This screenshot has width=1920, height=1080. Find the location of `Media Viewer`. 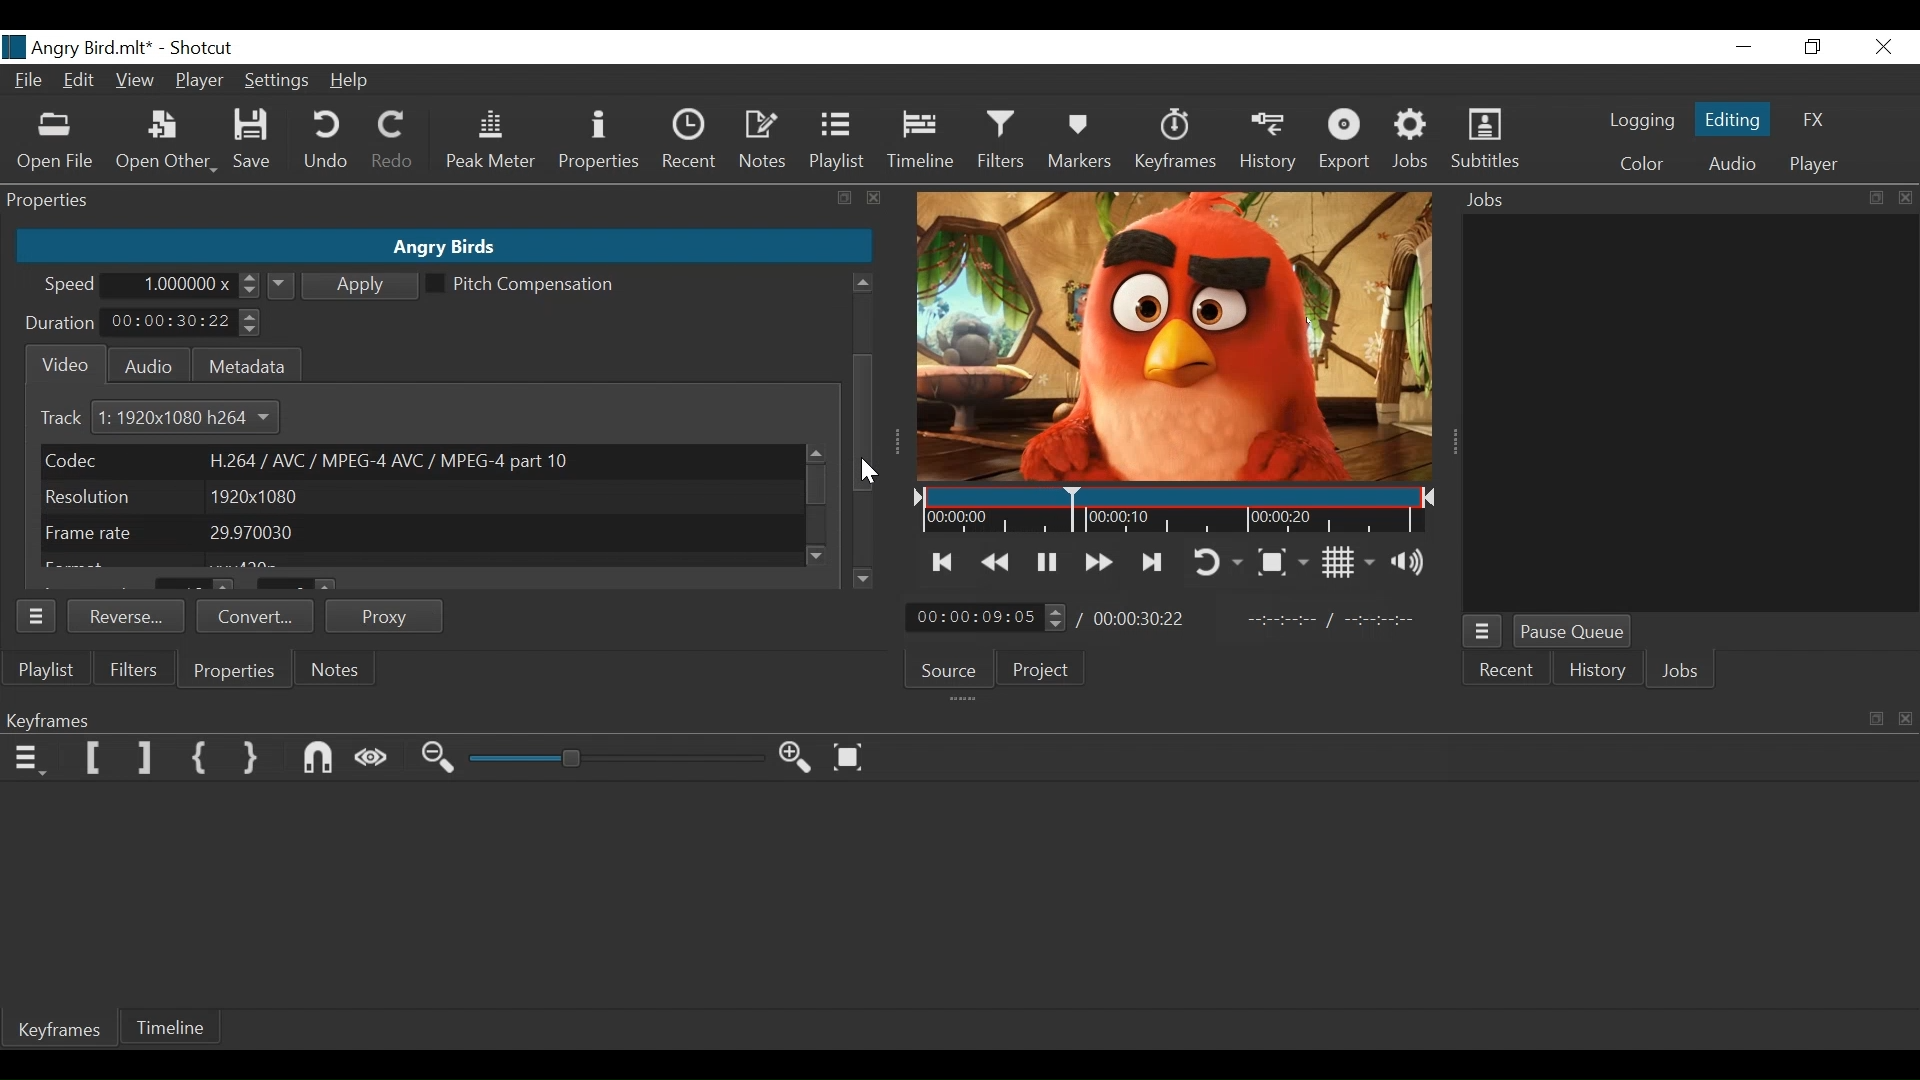

Media Viewer is located at coordinates (1177, 337).